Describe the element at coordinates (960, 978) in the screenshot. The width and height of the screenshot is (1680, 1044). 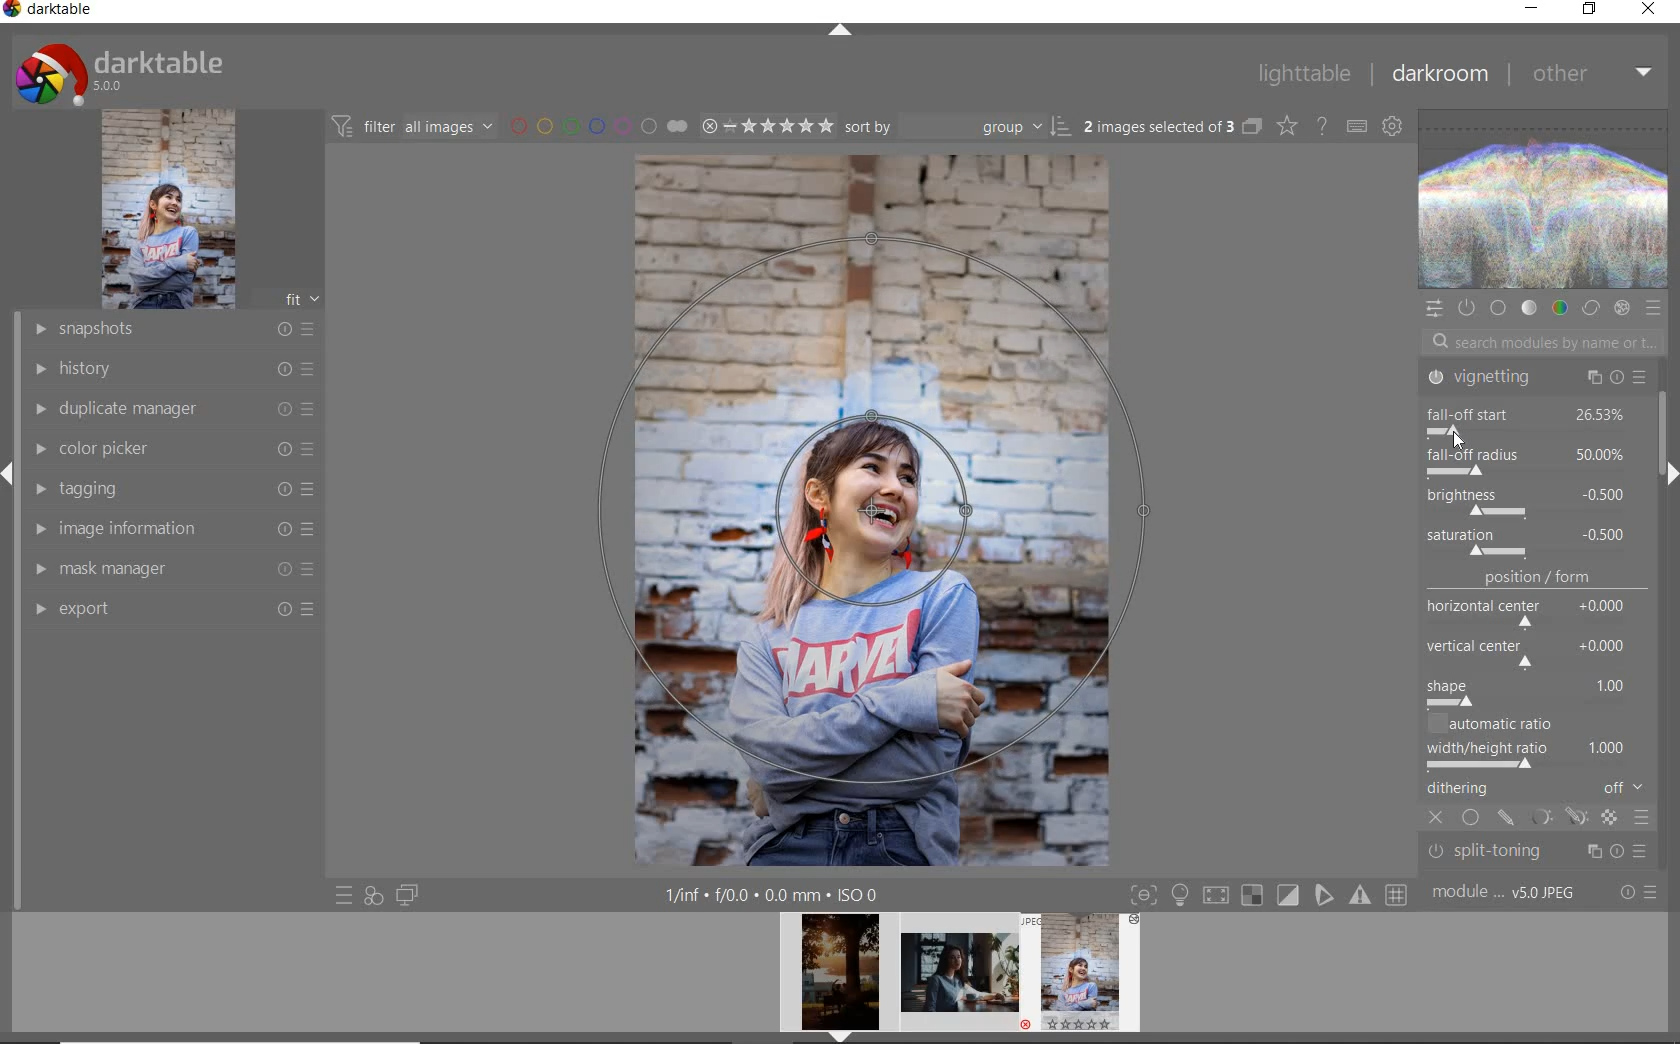
I see `image preview` at that location.